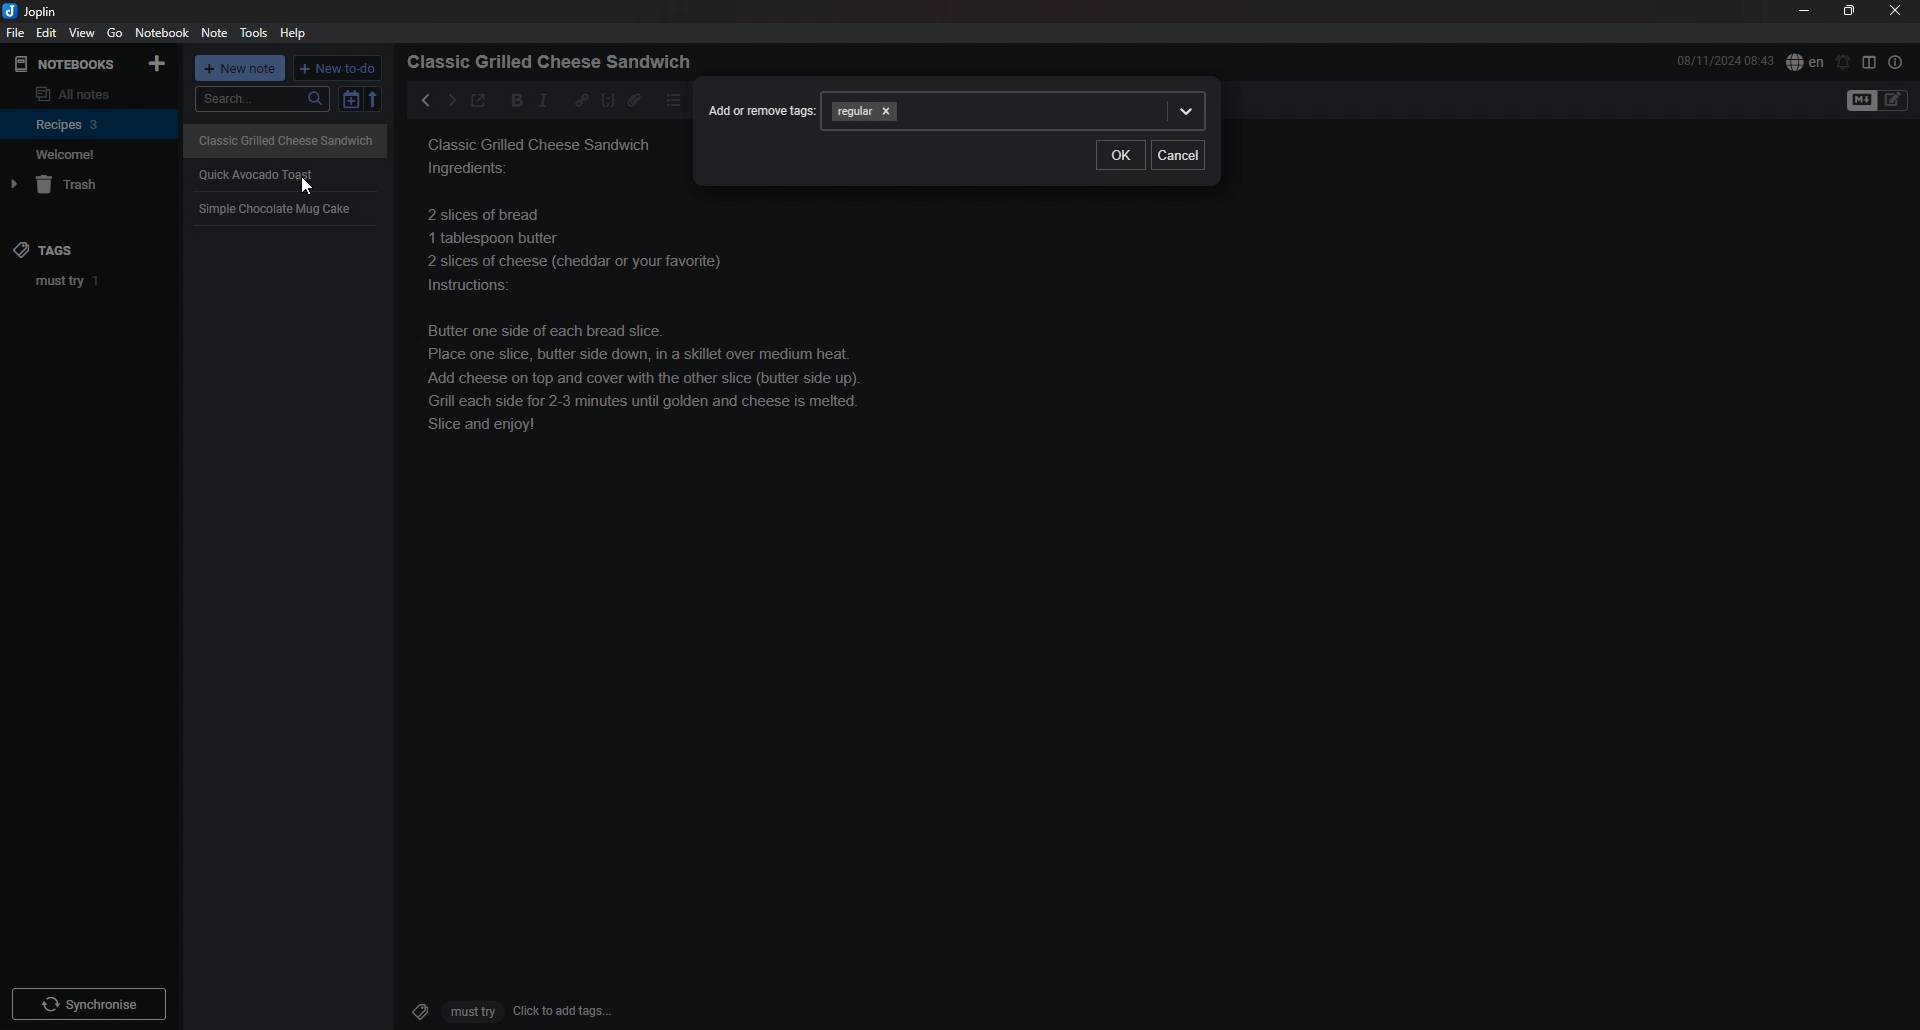  I want to click on toggle sort order, so click(350, 102).